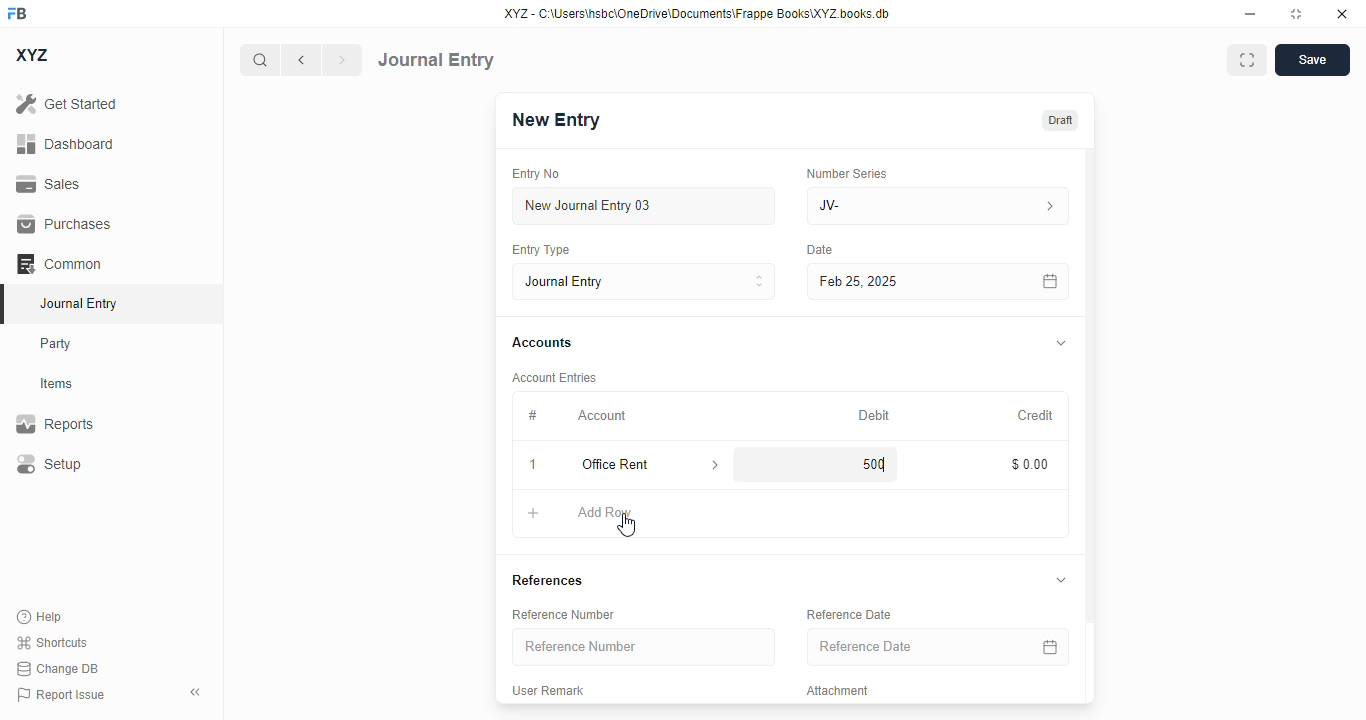 Image resolution: width=1366 pixels, height=720 pixels. What do you see at coordinates (66, 103) in the screenshot?
I see `get started` at bounding box center [66, 103].